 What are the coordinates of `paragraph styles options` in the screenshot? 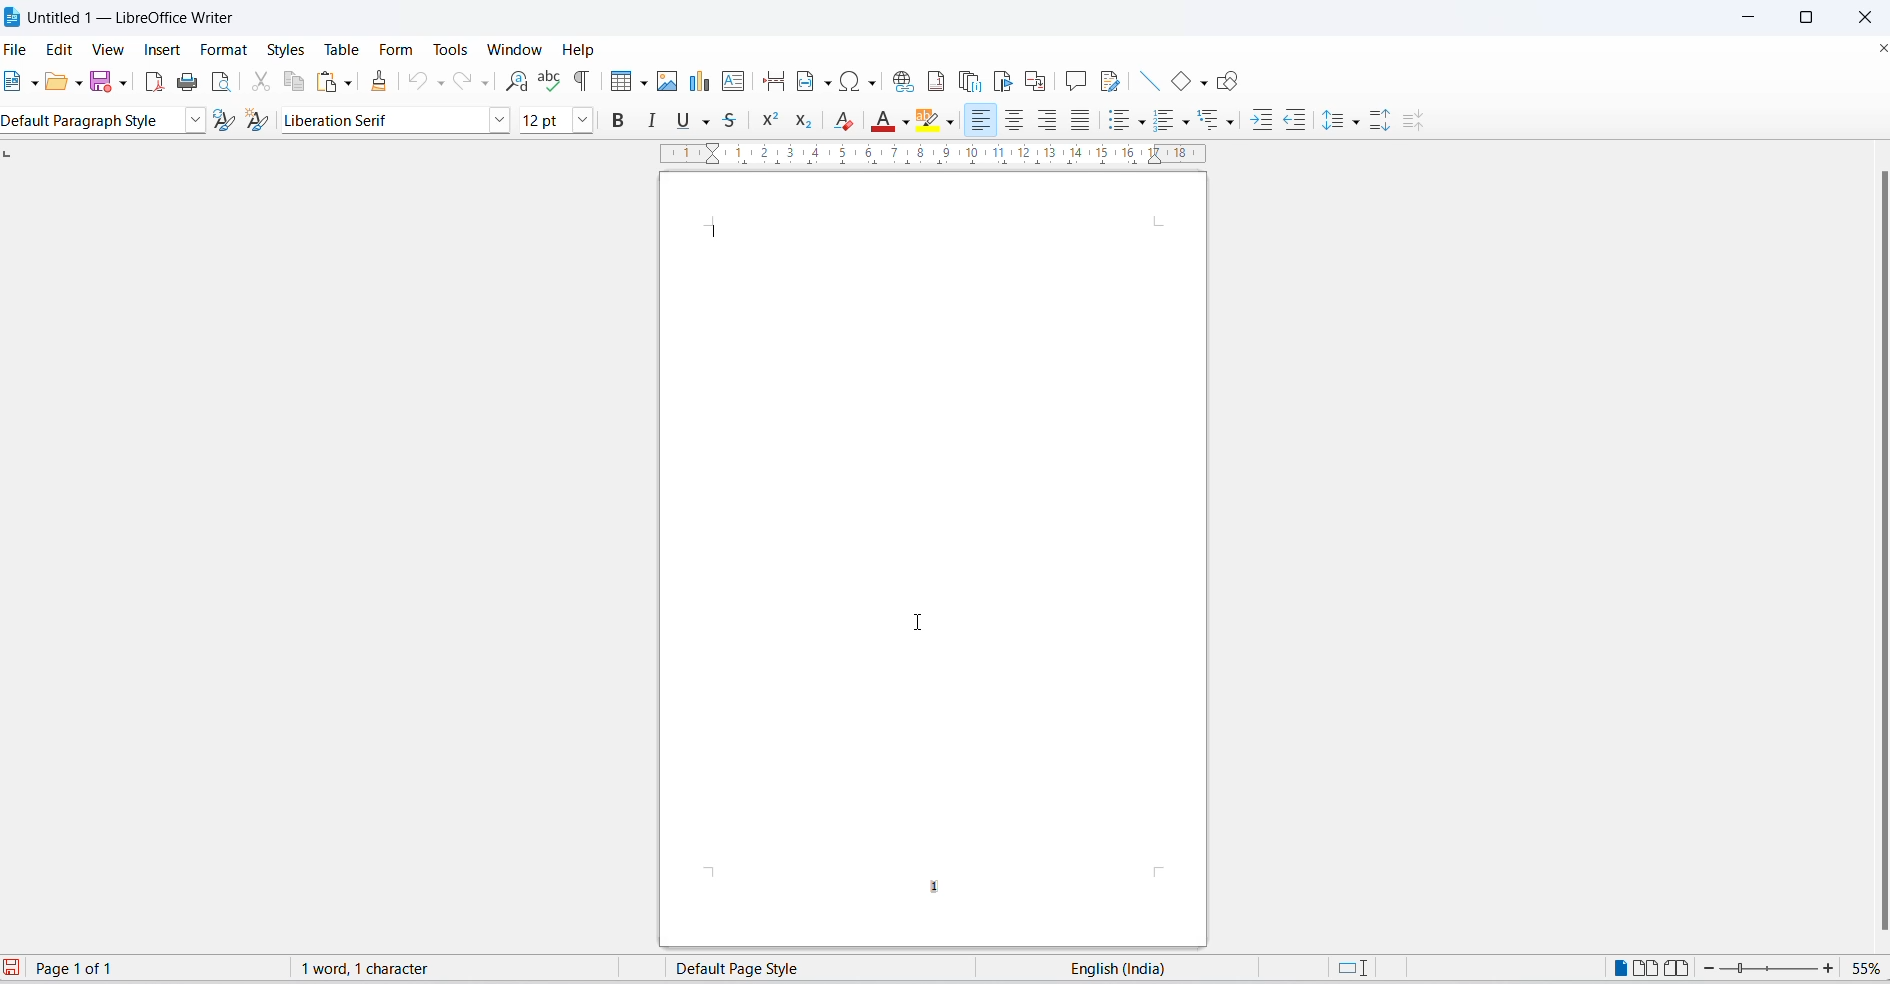 It's located at (196, 121).